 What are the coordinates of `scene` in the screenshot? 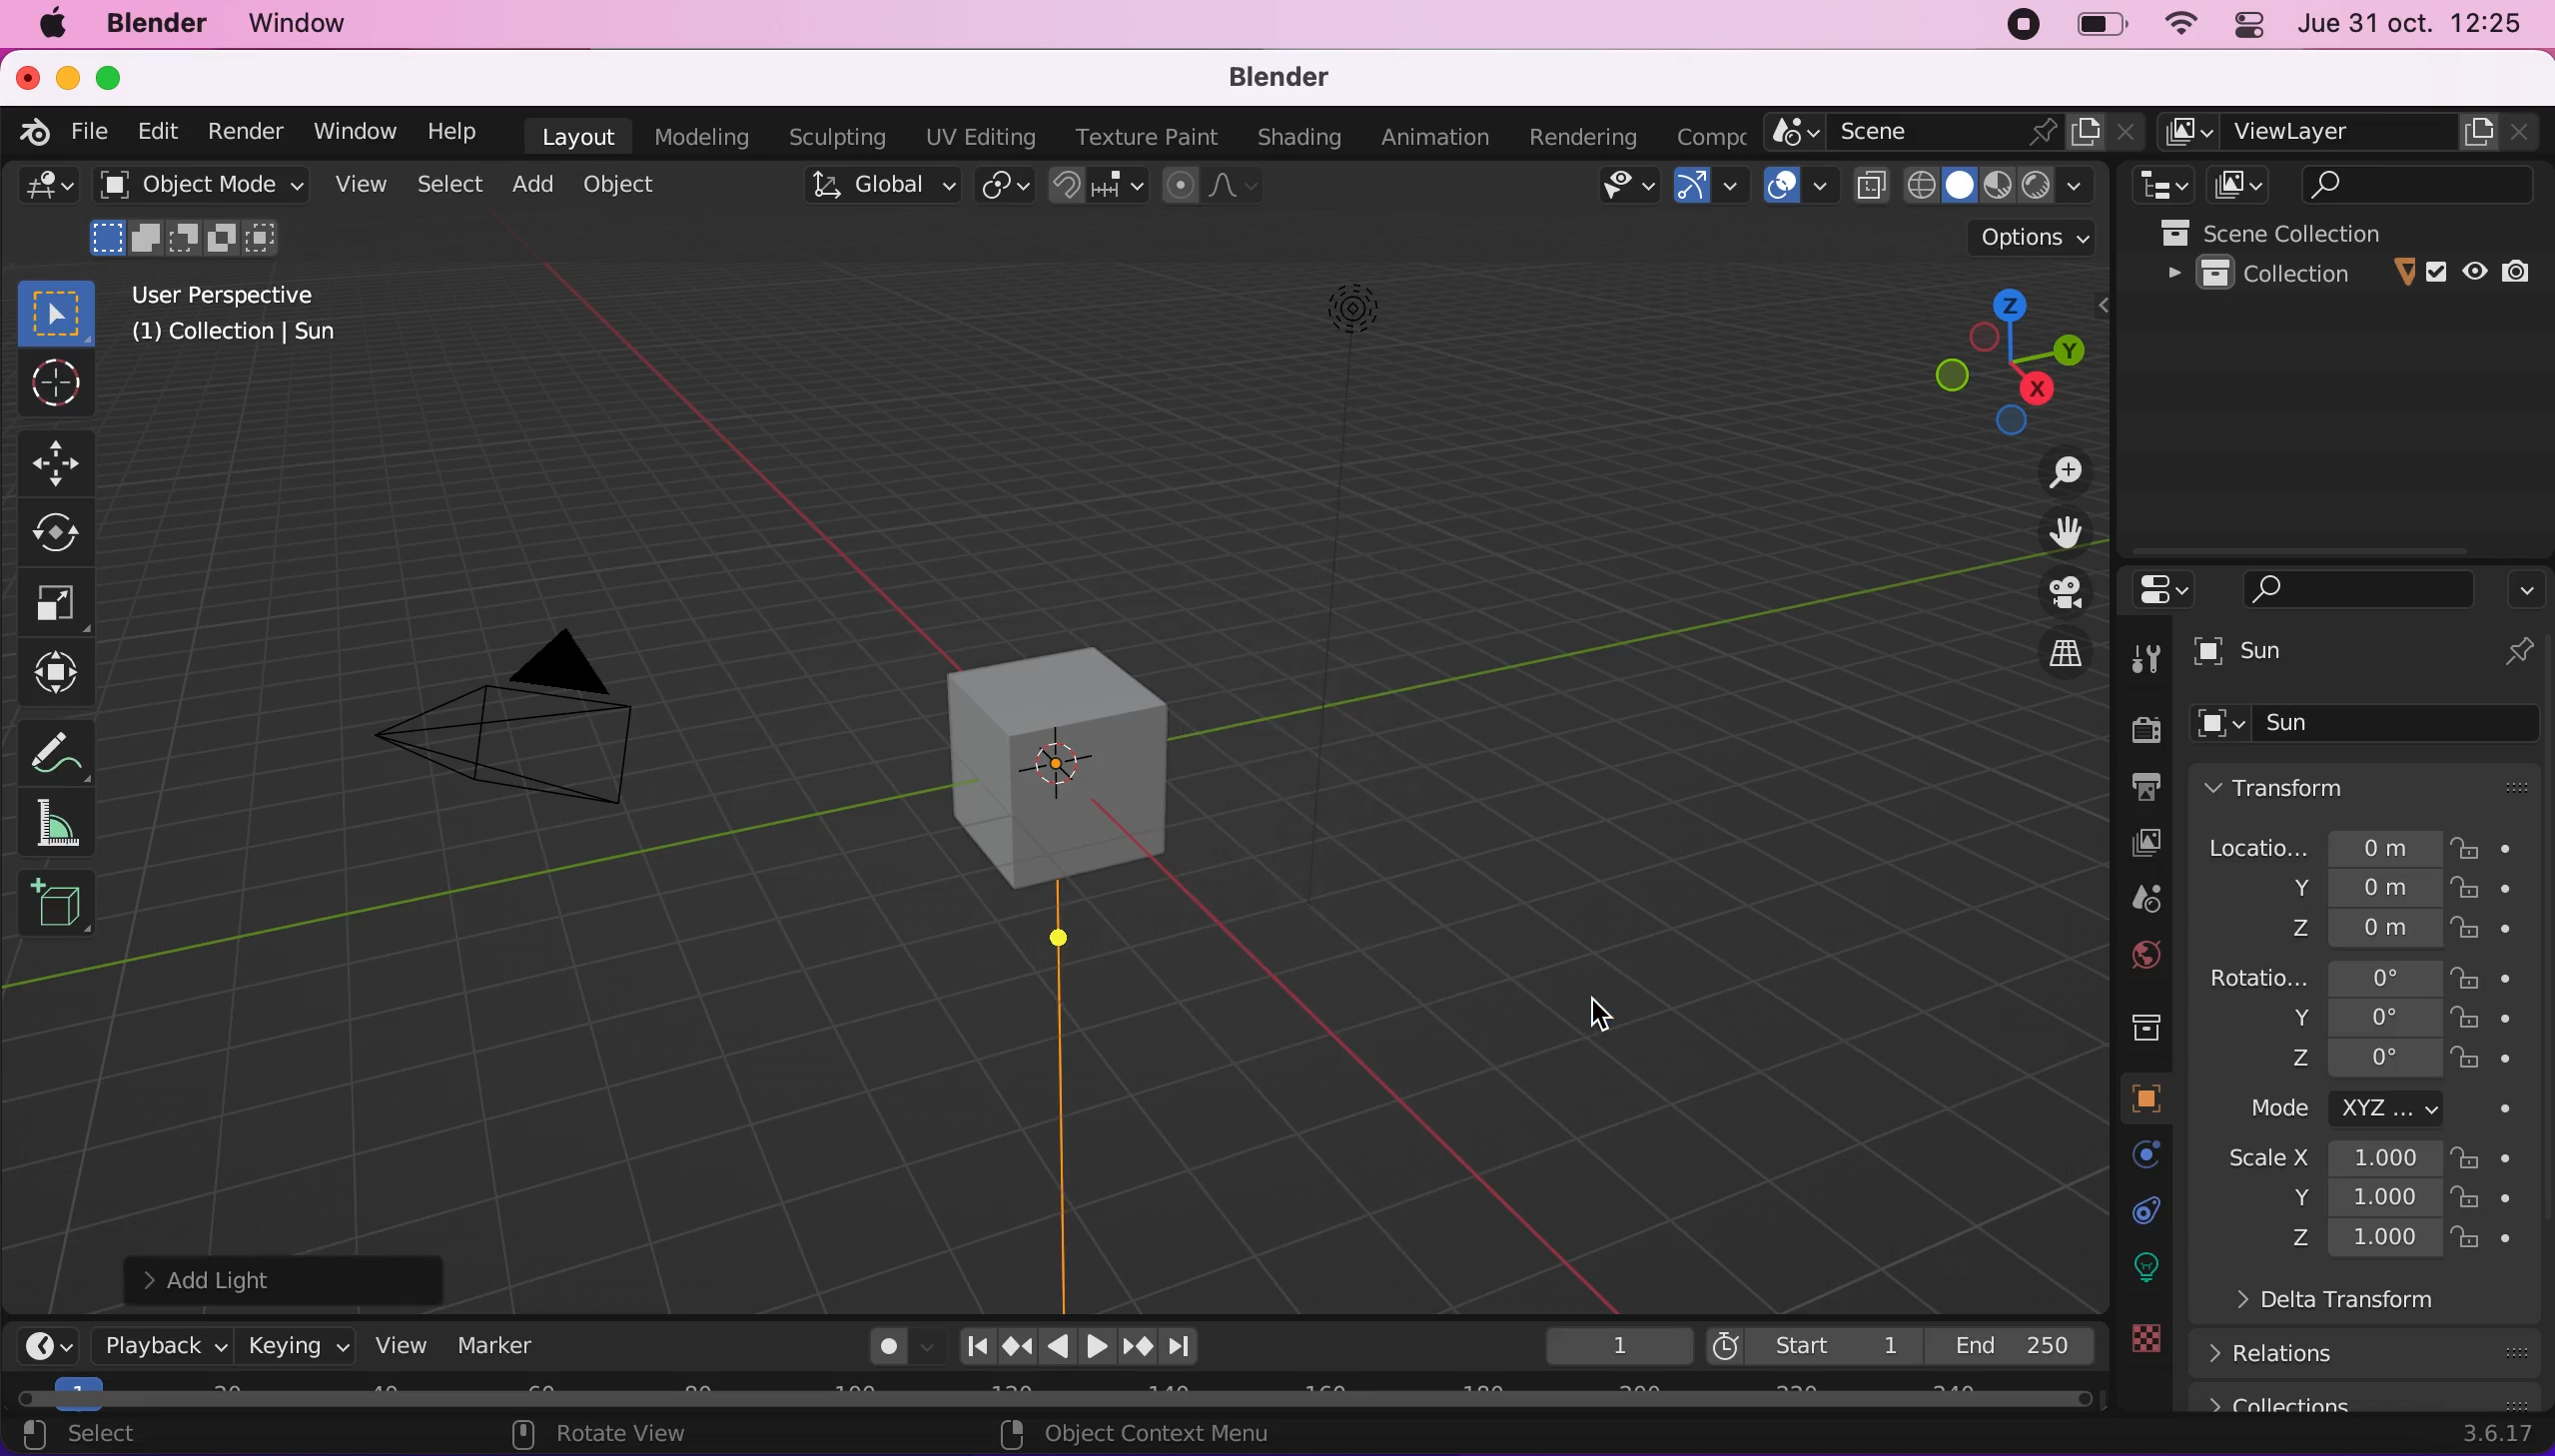 It's located at (1955, 132).